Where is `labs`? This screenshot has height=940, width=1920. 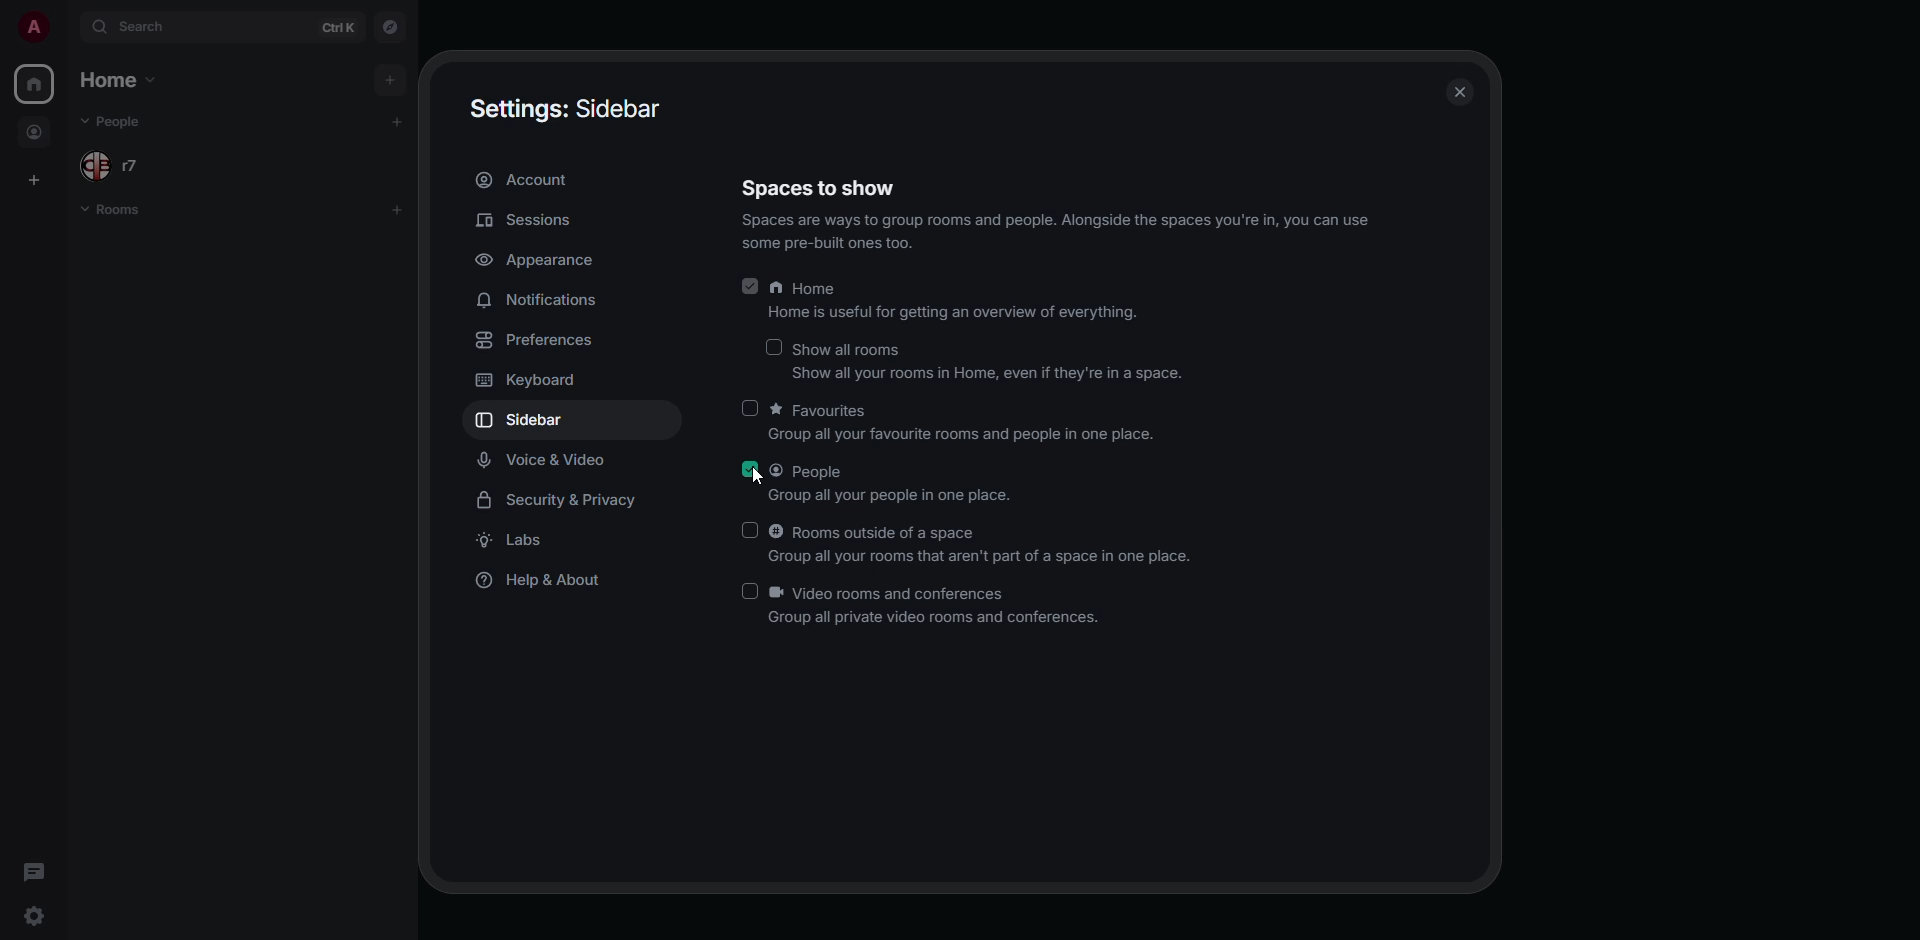
labs is located at coordinates (512, 542).